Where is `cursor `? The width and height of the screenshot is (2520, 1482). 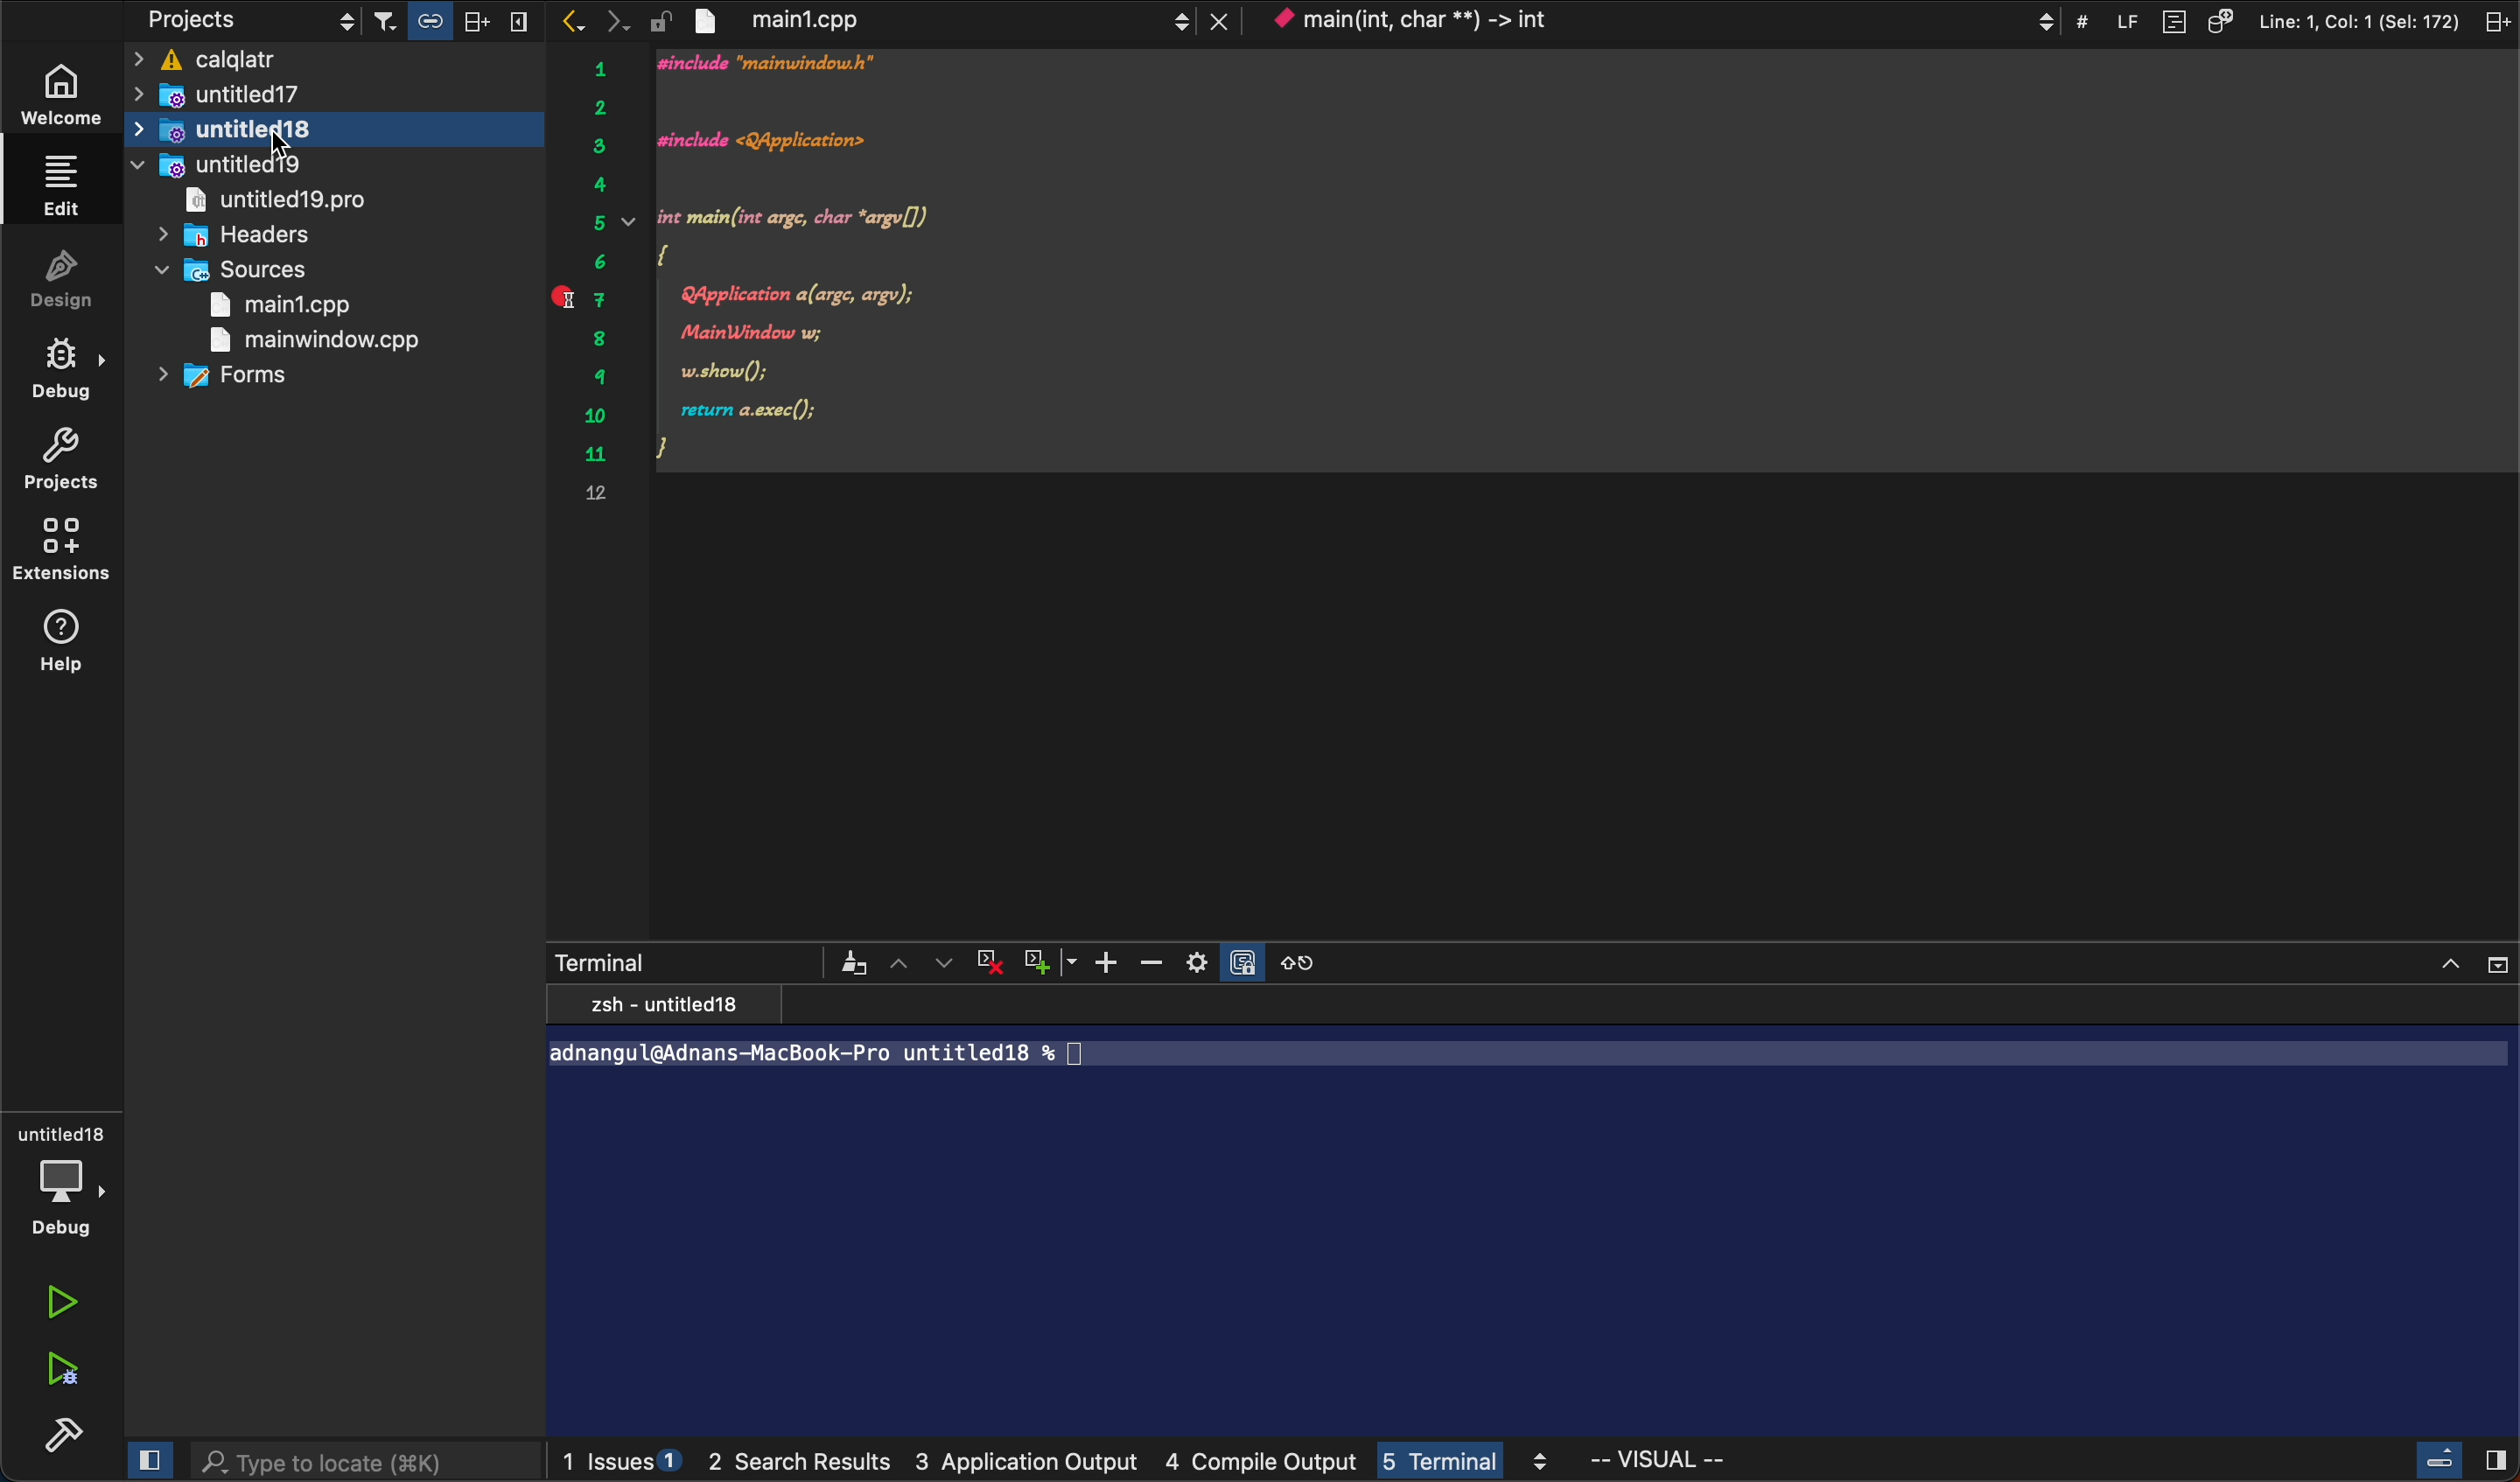
cursor  is located at coordinates (277, 144).